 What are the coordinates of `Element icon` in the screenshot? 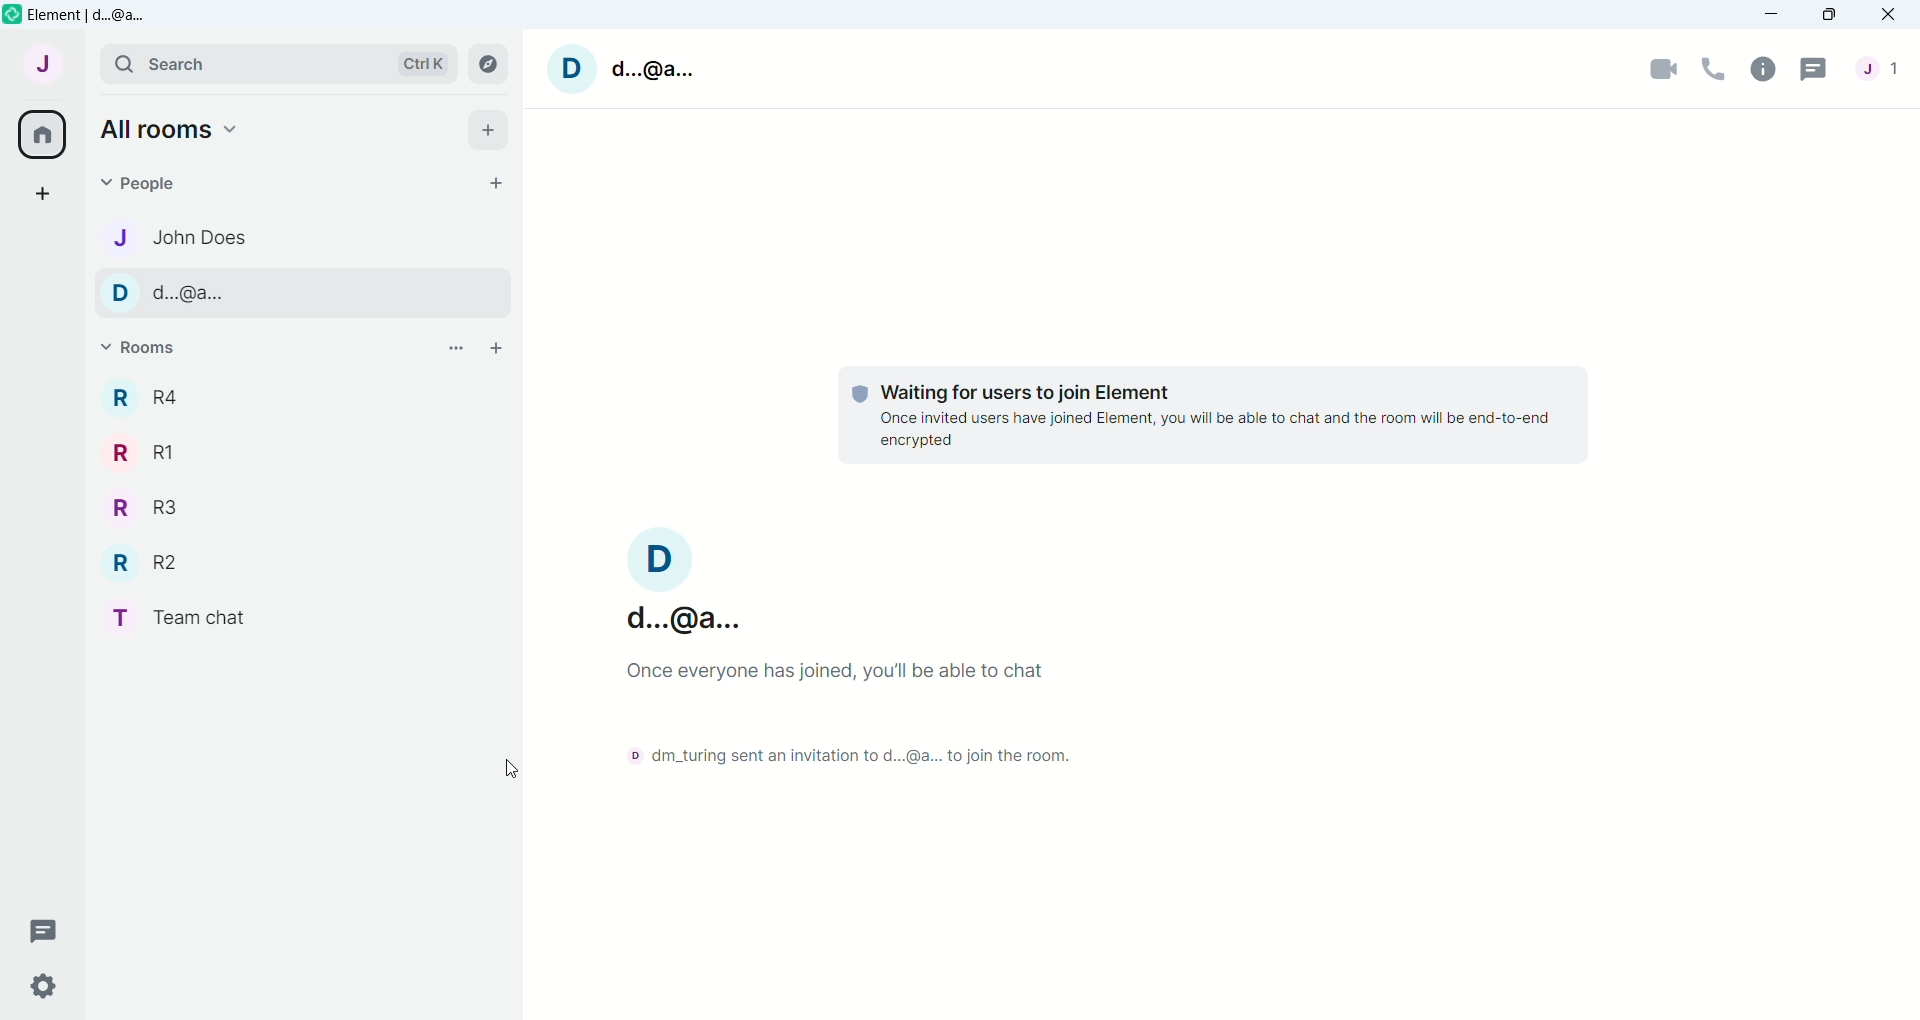 It's located at (12, 14).